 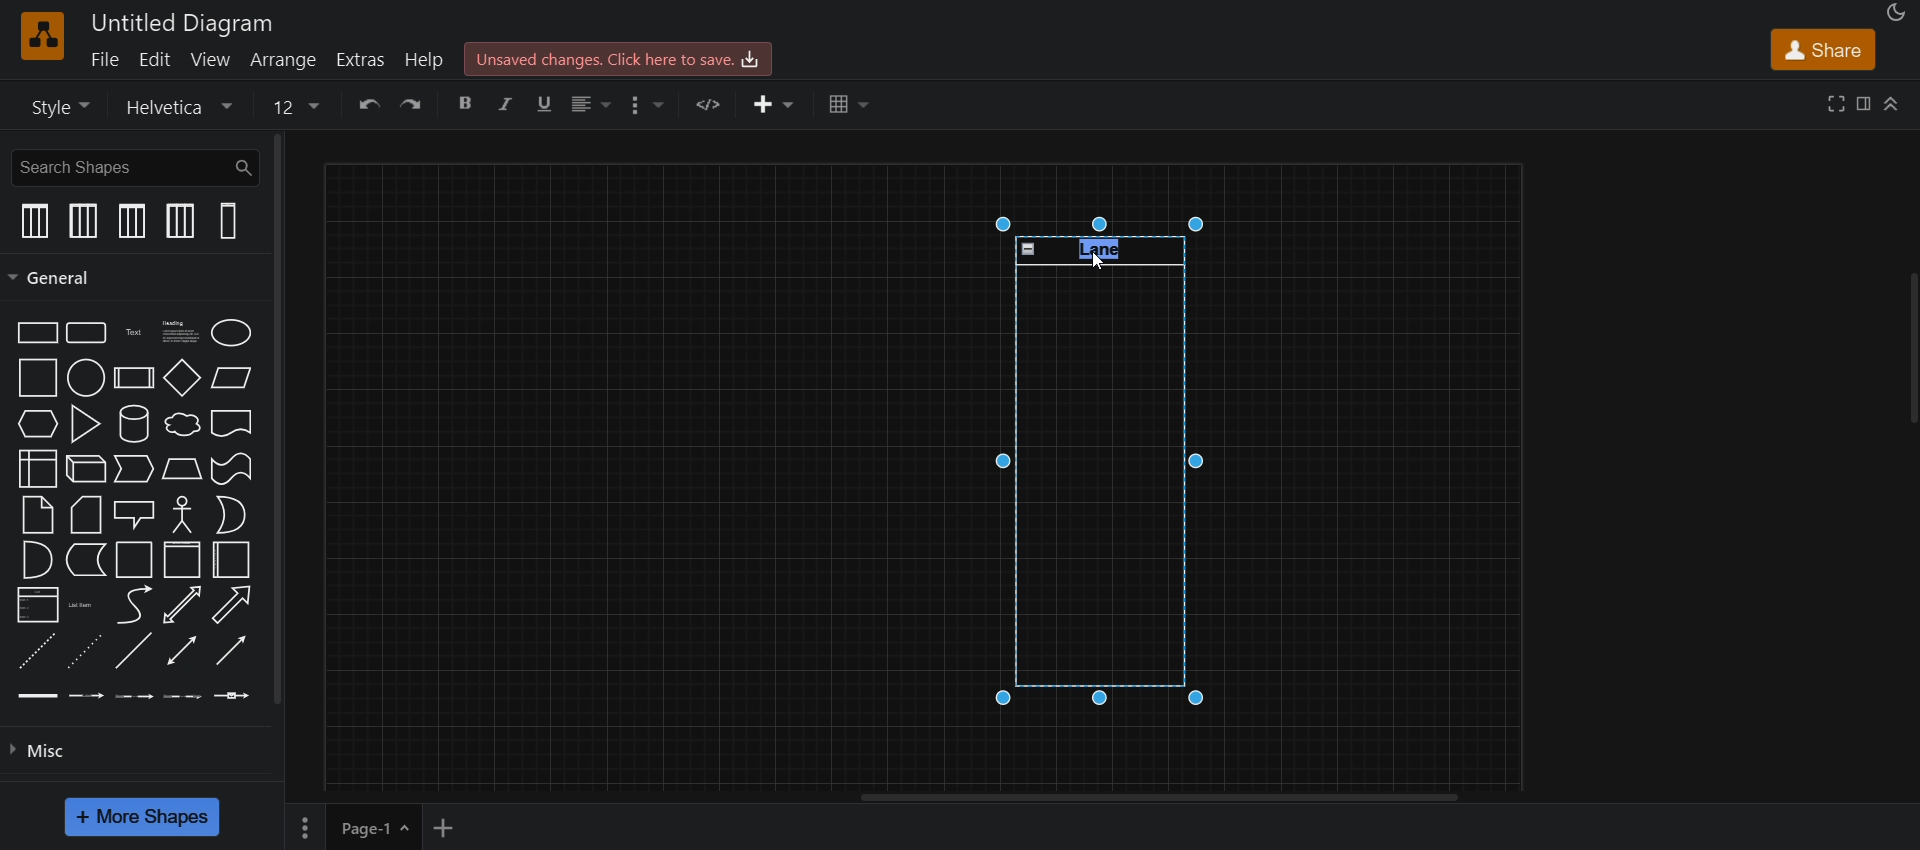 What do you see at coordinates (1862, 104) in the screenshot?
I see `format` at bounding box center [1862, 104].